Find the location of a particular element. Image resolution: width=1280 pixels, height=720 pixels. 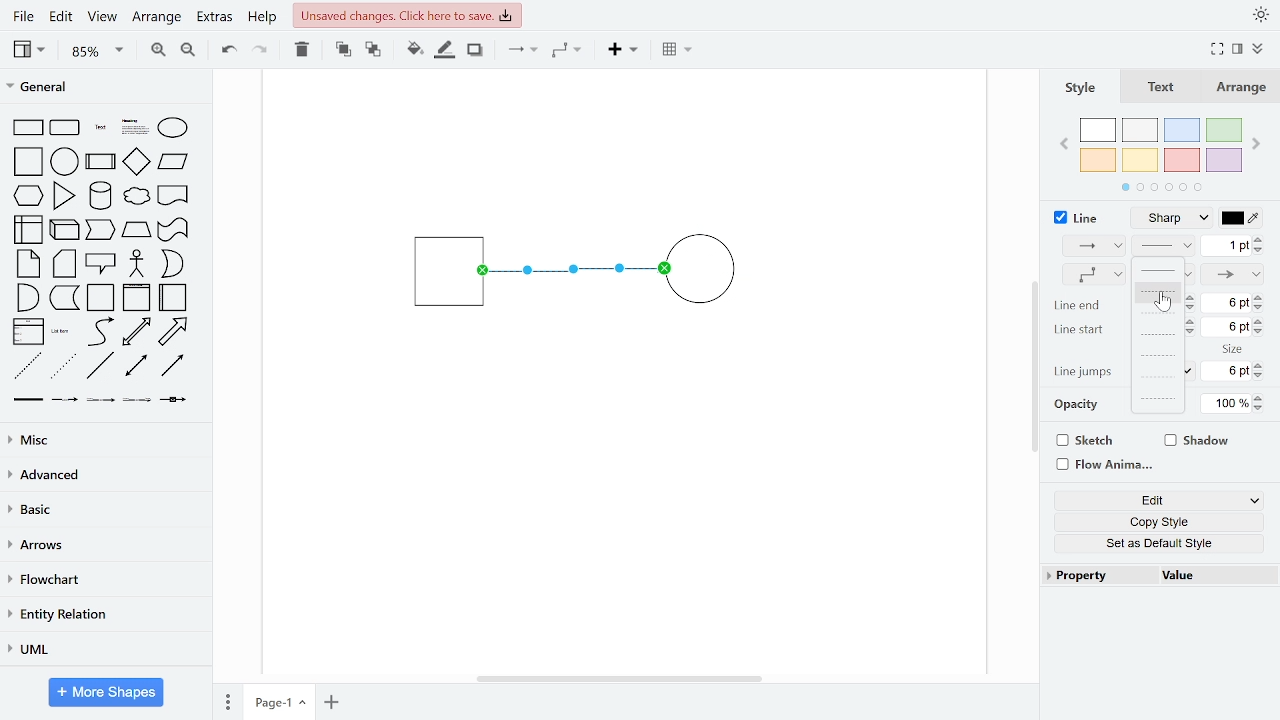

dashed 1 is located at coordinates (1160, 293).